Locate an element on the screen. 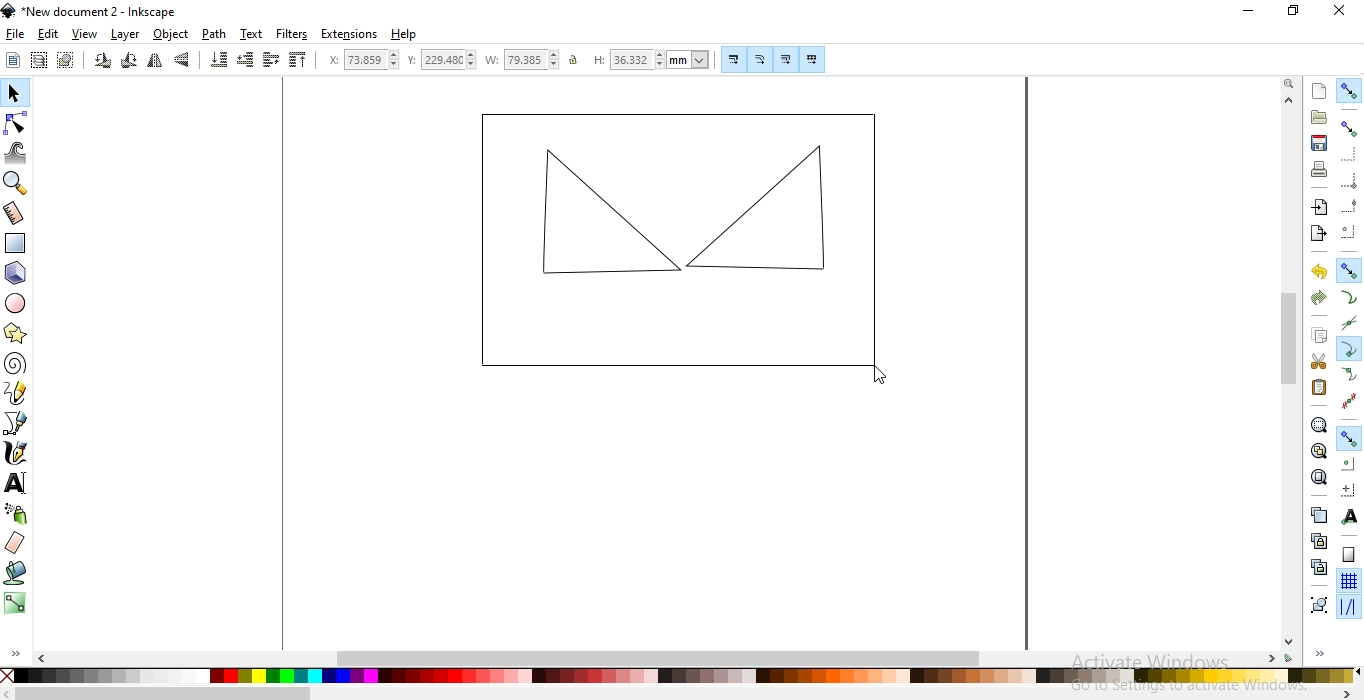 Image resolution: width=1364 pixels, height=700 pixels. draw bezier lines and straight lines is located at coordinates (18, 425).